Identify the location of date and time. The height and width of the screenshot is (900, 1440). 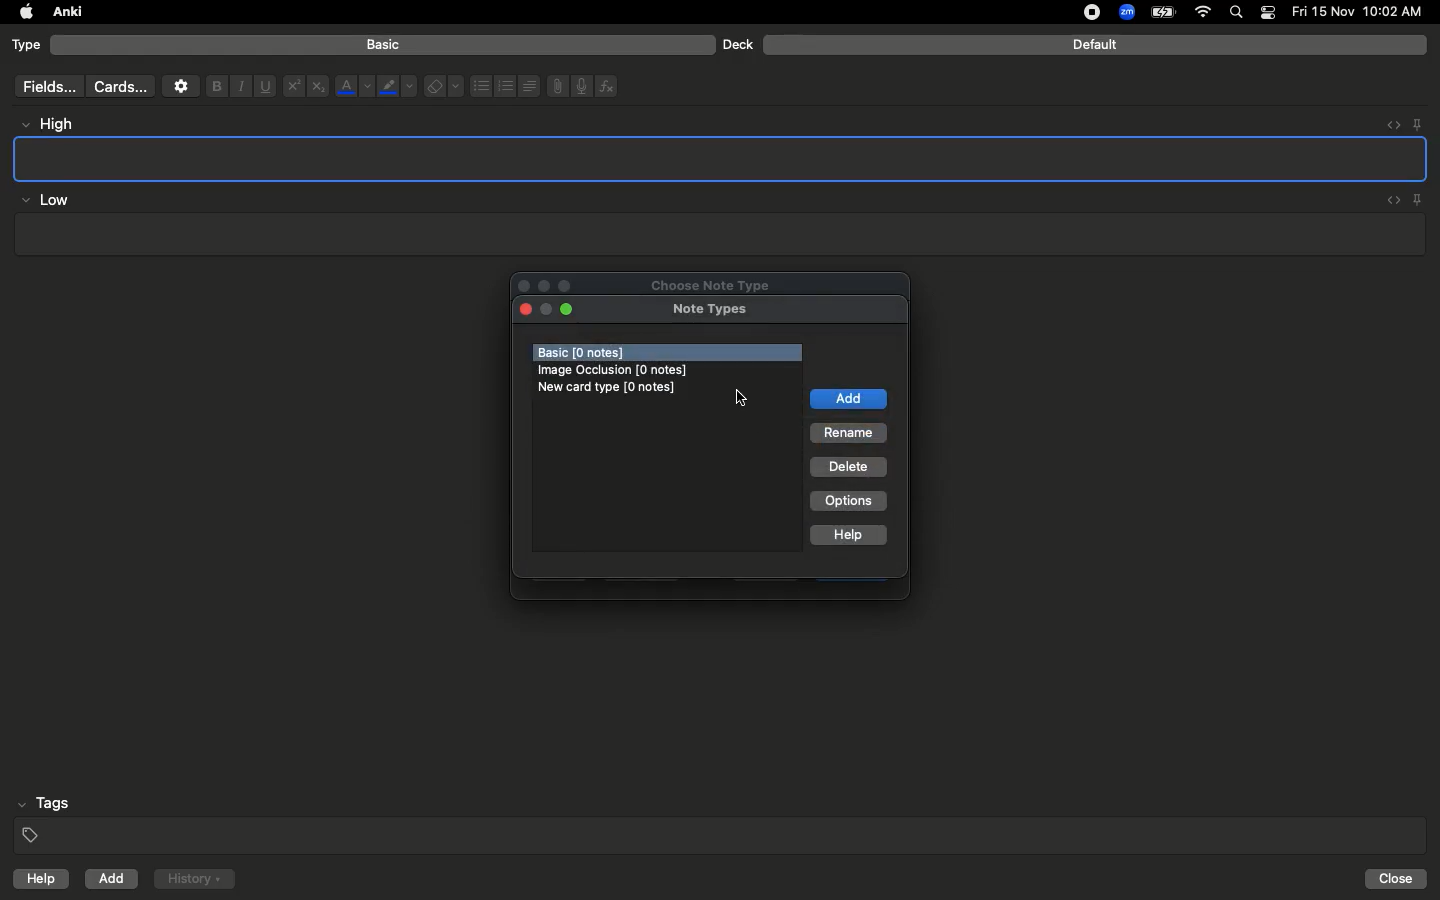
(1363, 11).